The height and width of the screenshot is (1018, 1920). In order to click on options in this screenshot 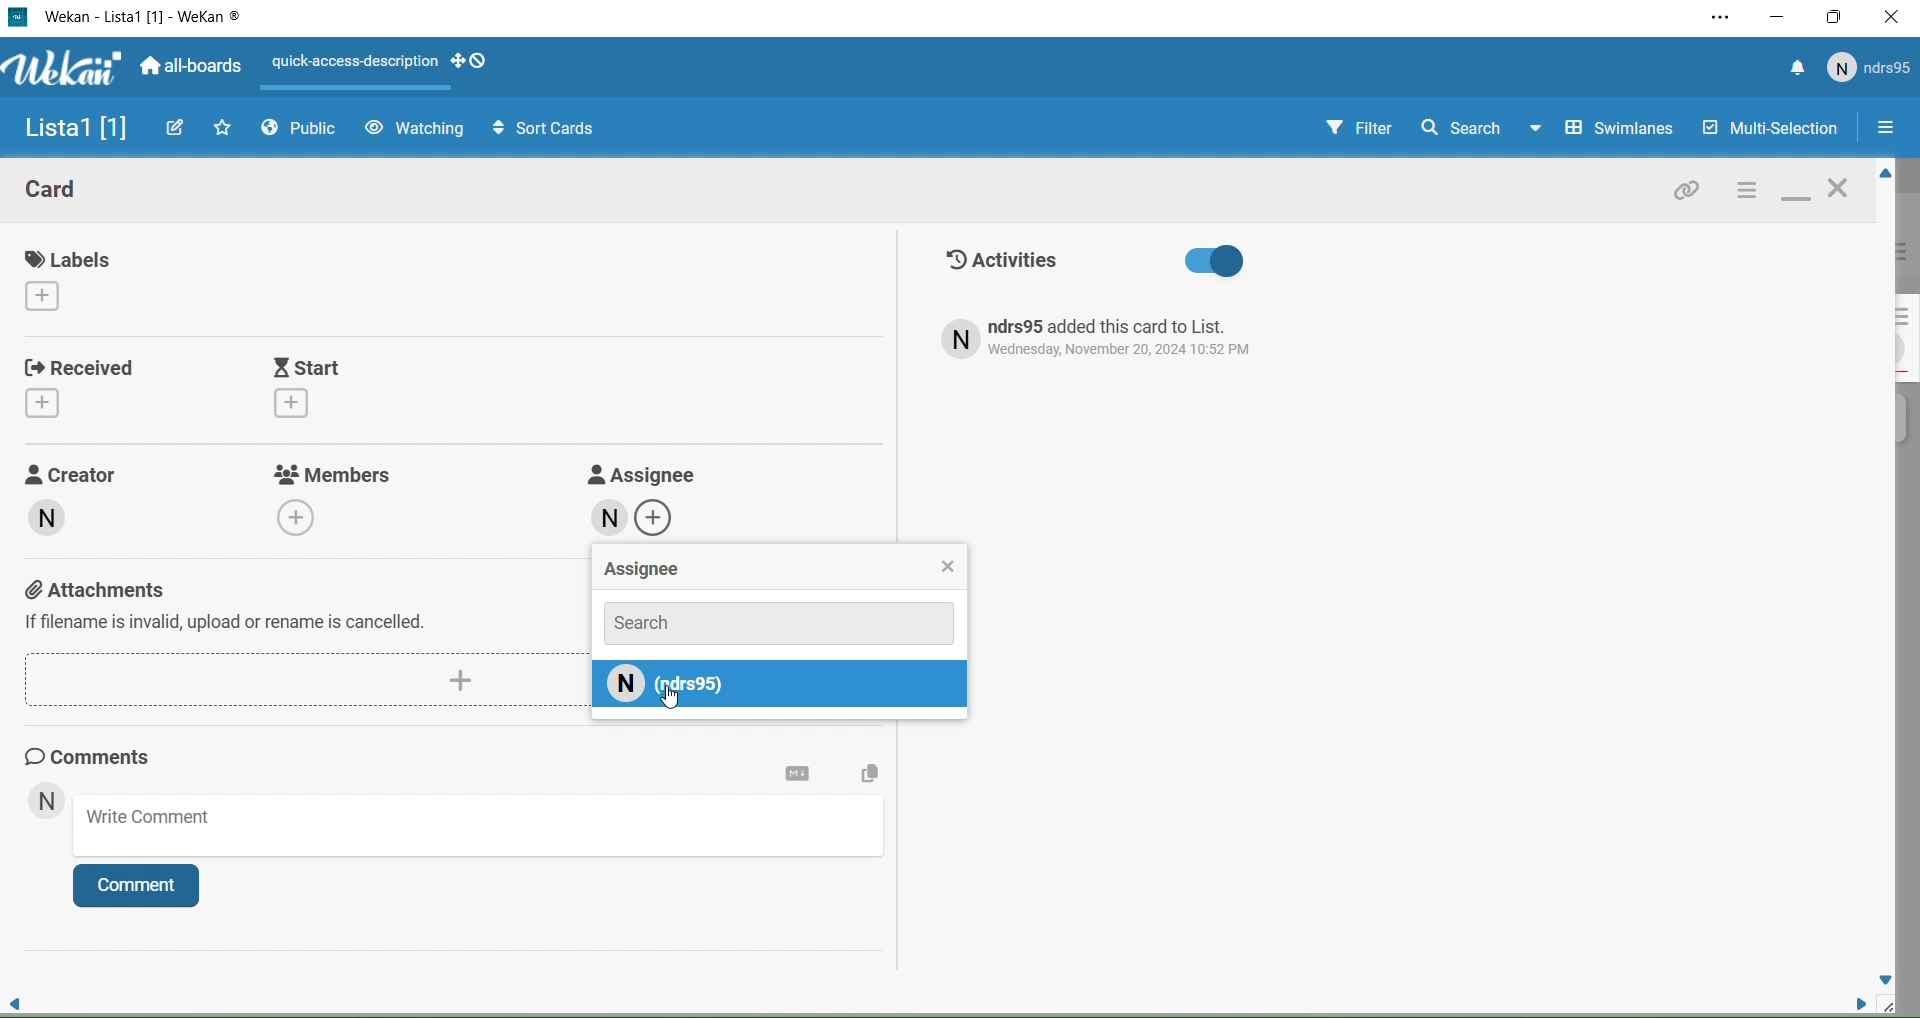, I will do `click(1745, 192)`.